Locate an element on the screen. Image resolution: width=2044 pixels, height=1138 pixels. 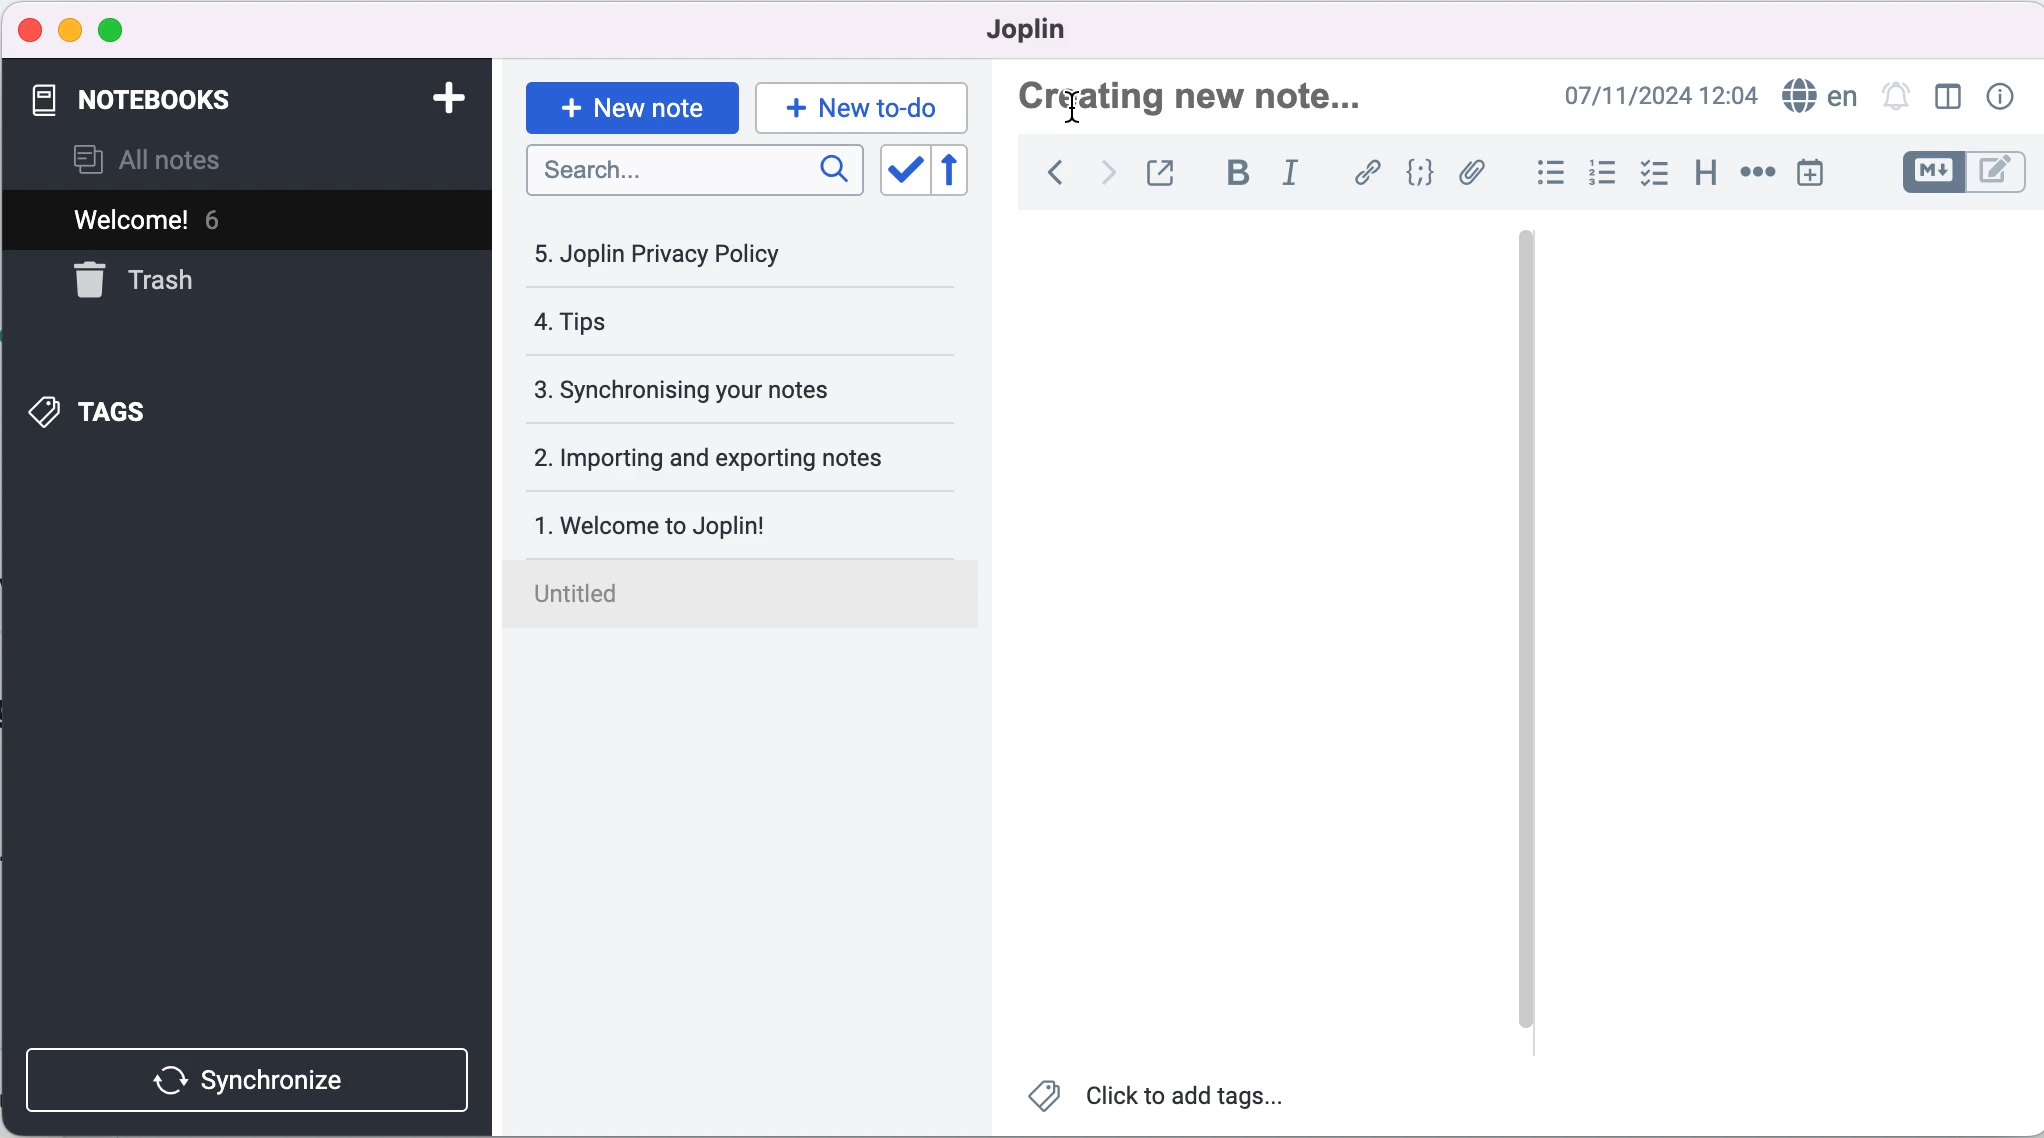
notebooks is located at coordinates (221, 100).